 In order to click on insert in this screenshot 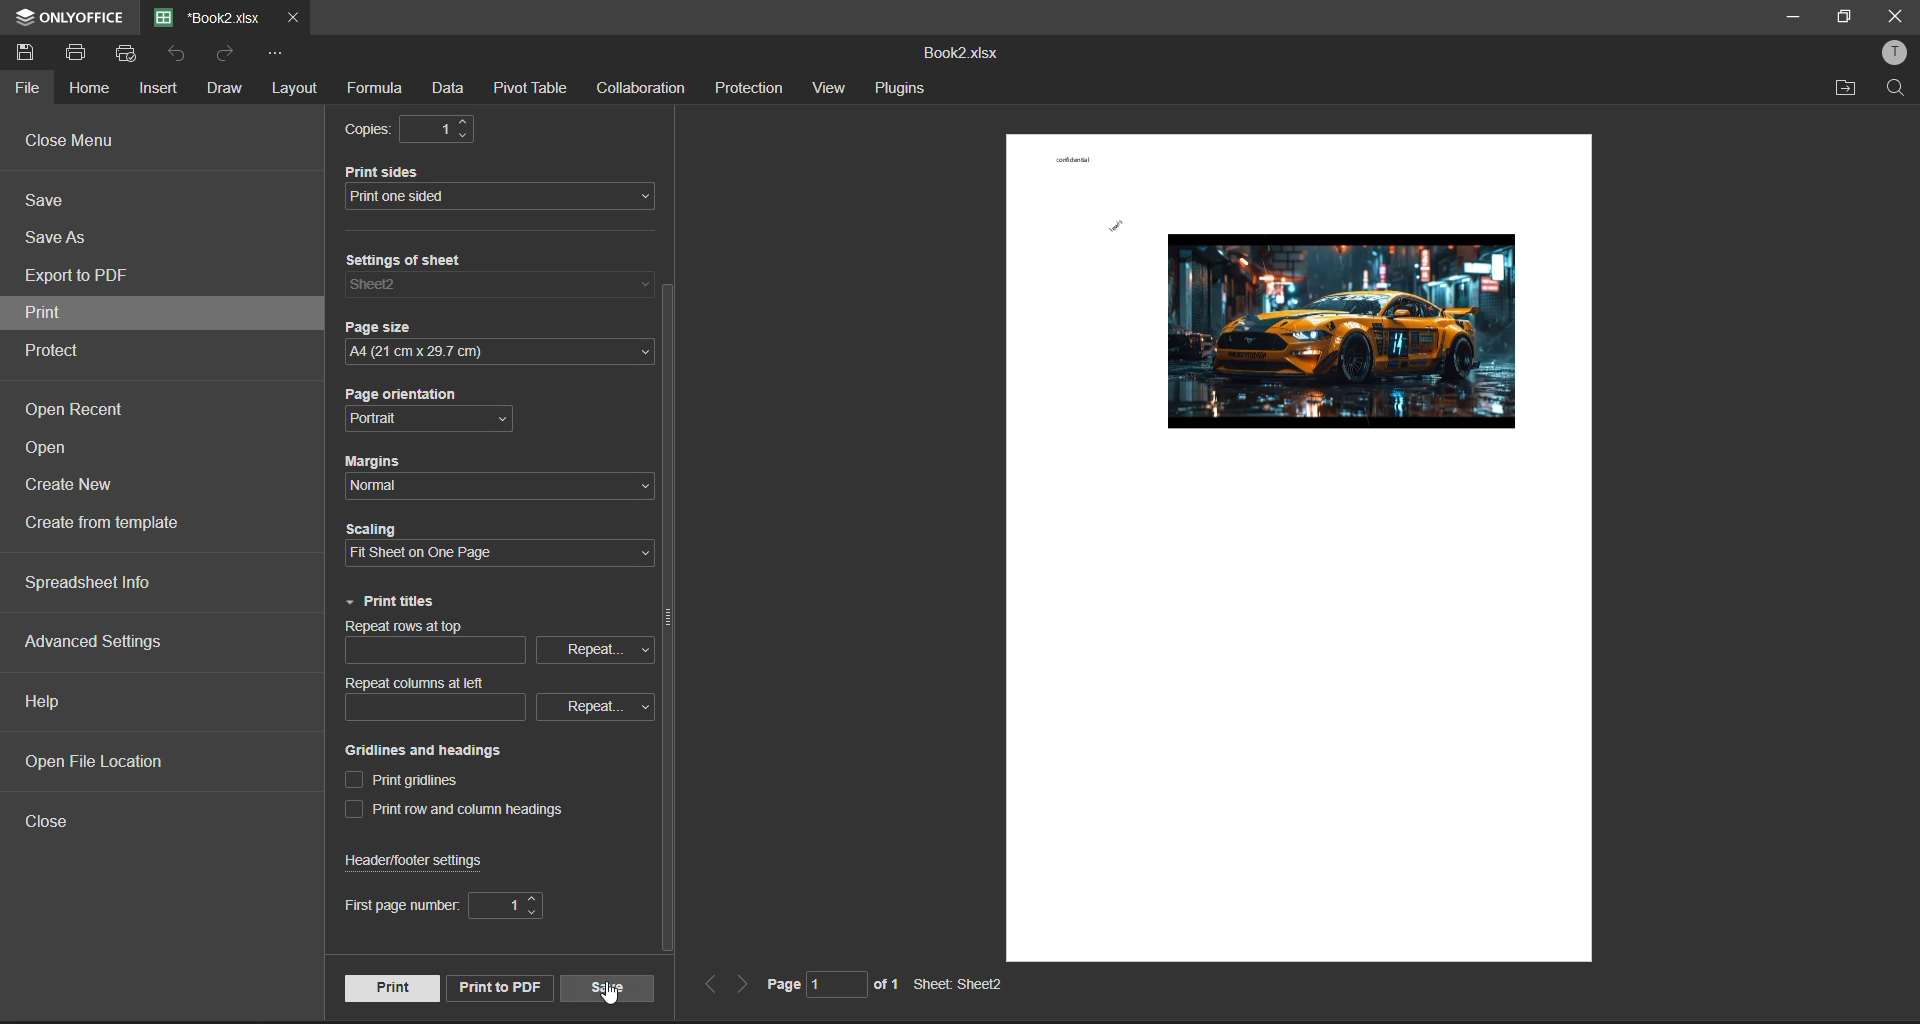, I will do `click(161, 89)`.